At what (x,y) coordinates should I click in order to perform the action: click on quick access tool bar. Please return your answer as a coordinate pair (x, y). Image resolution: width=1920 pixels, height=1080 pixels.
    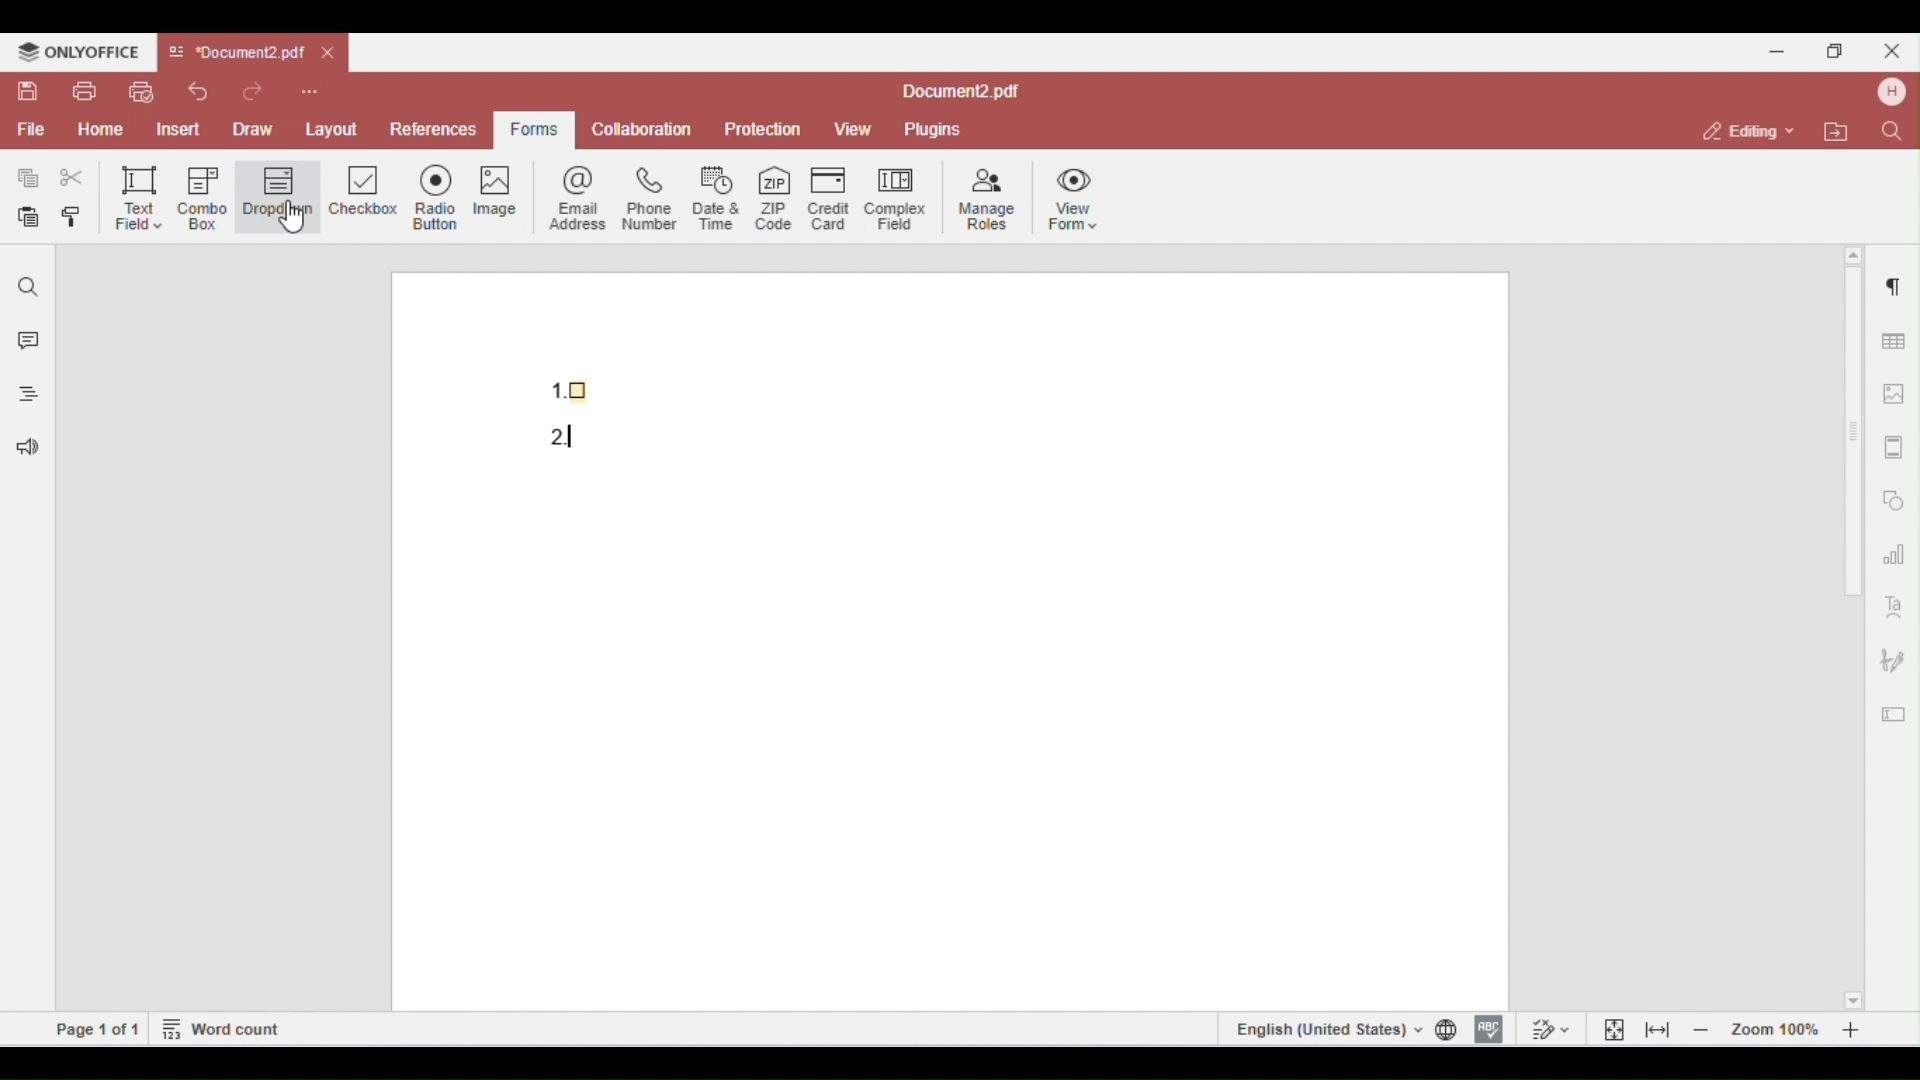
    Looking at the image, I should click on (310, 89).